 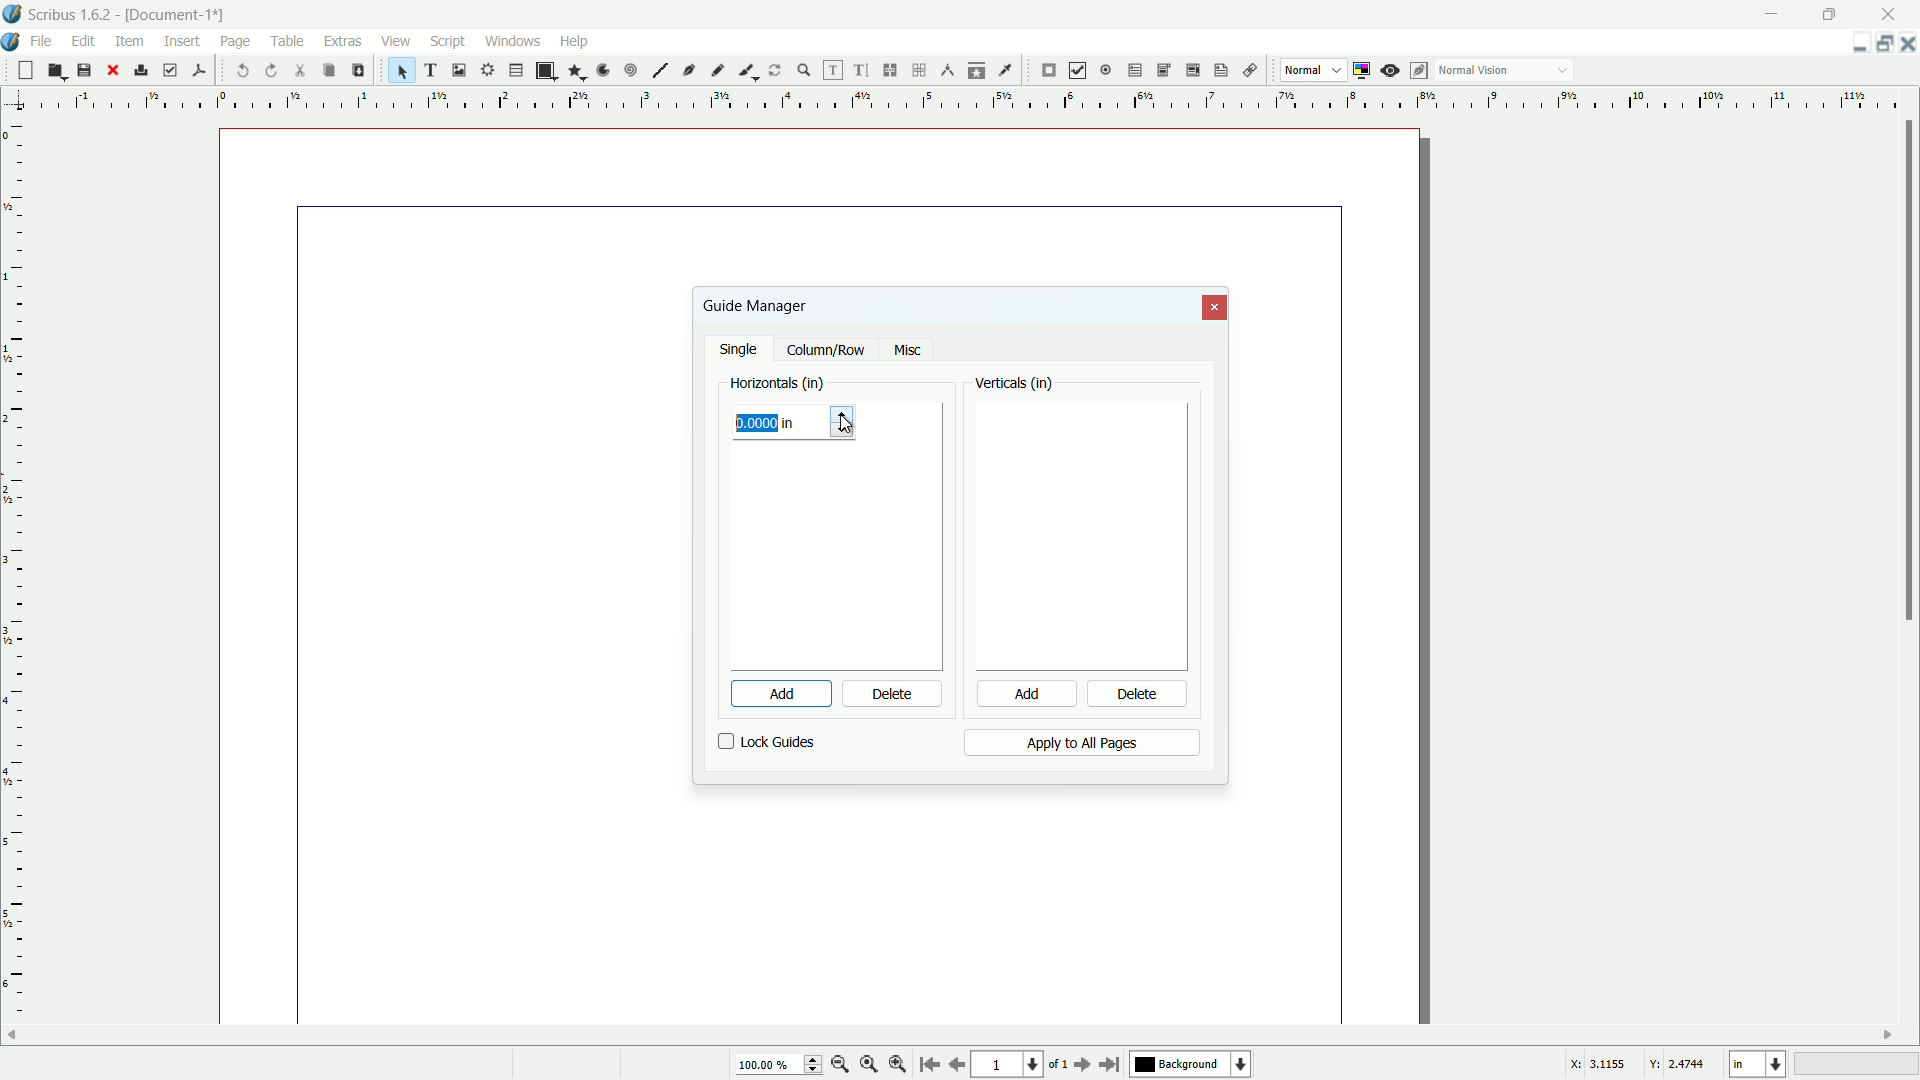 What do you see at coordinates (12, 14) in the screenshot?
I see `app icon` at bounding box center [12, 14].